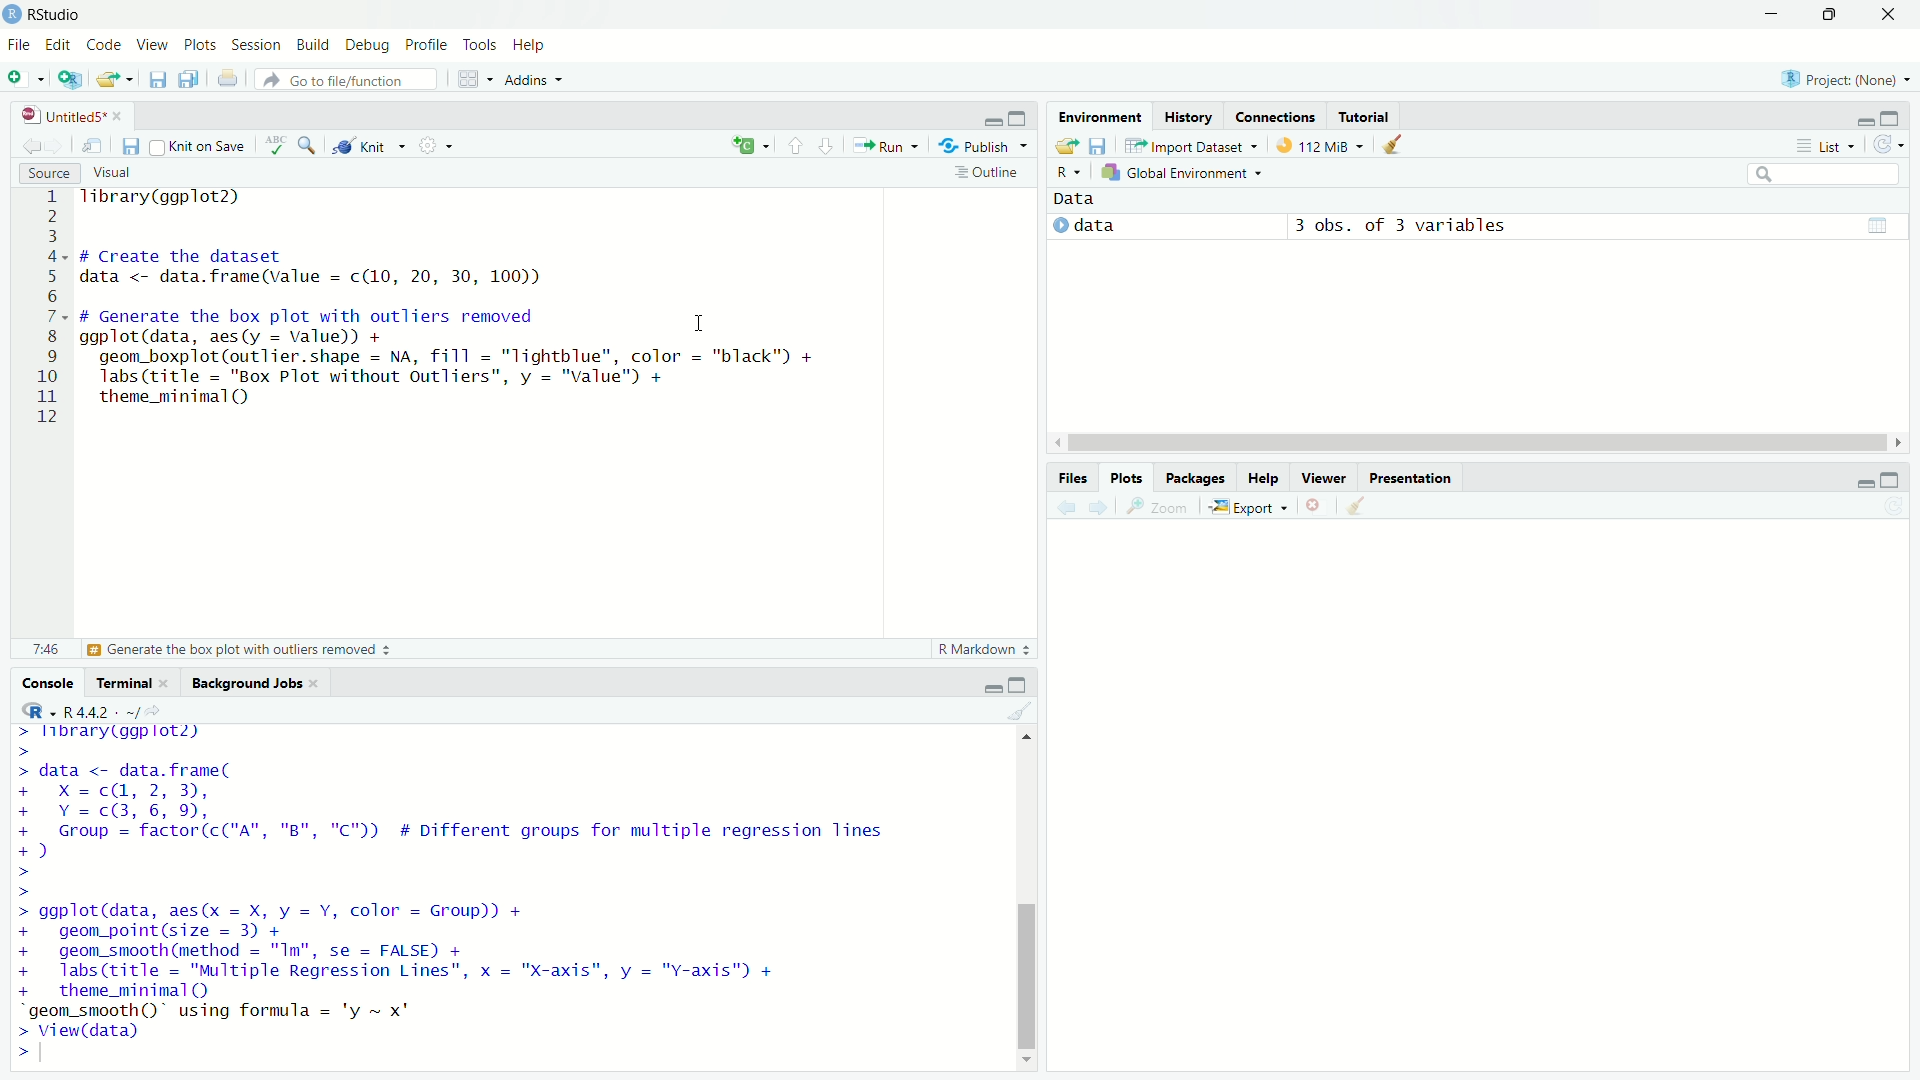 This screenshot has height=1080, width=1920. I want to click on + Addins ~, so click(528, 78).